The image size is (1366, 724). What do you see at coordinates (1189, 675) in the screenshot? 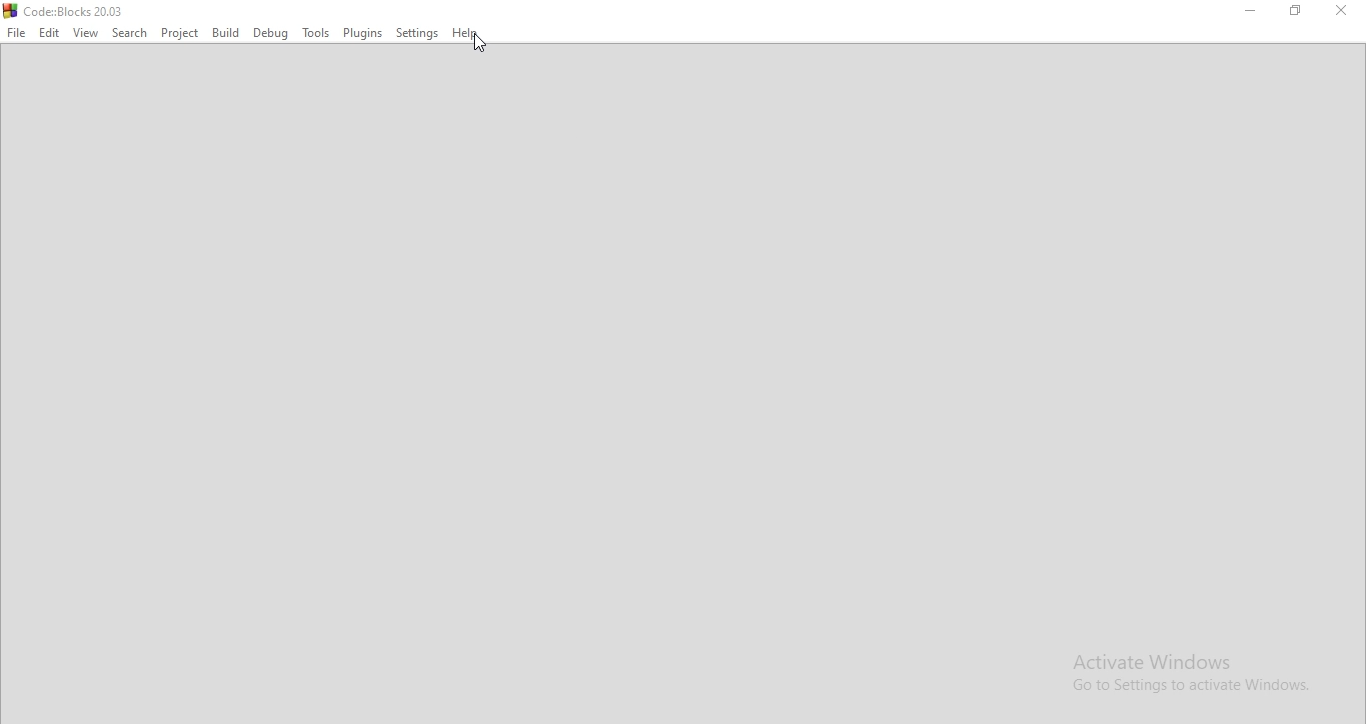
I see `Activate Windows` at bounding box center [1189, 675].